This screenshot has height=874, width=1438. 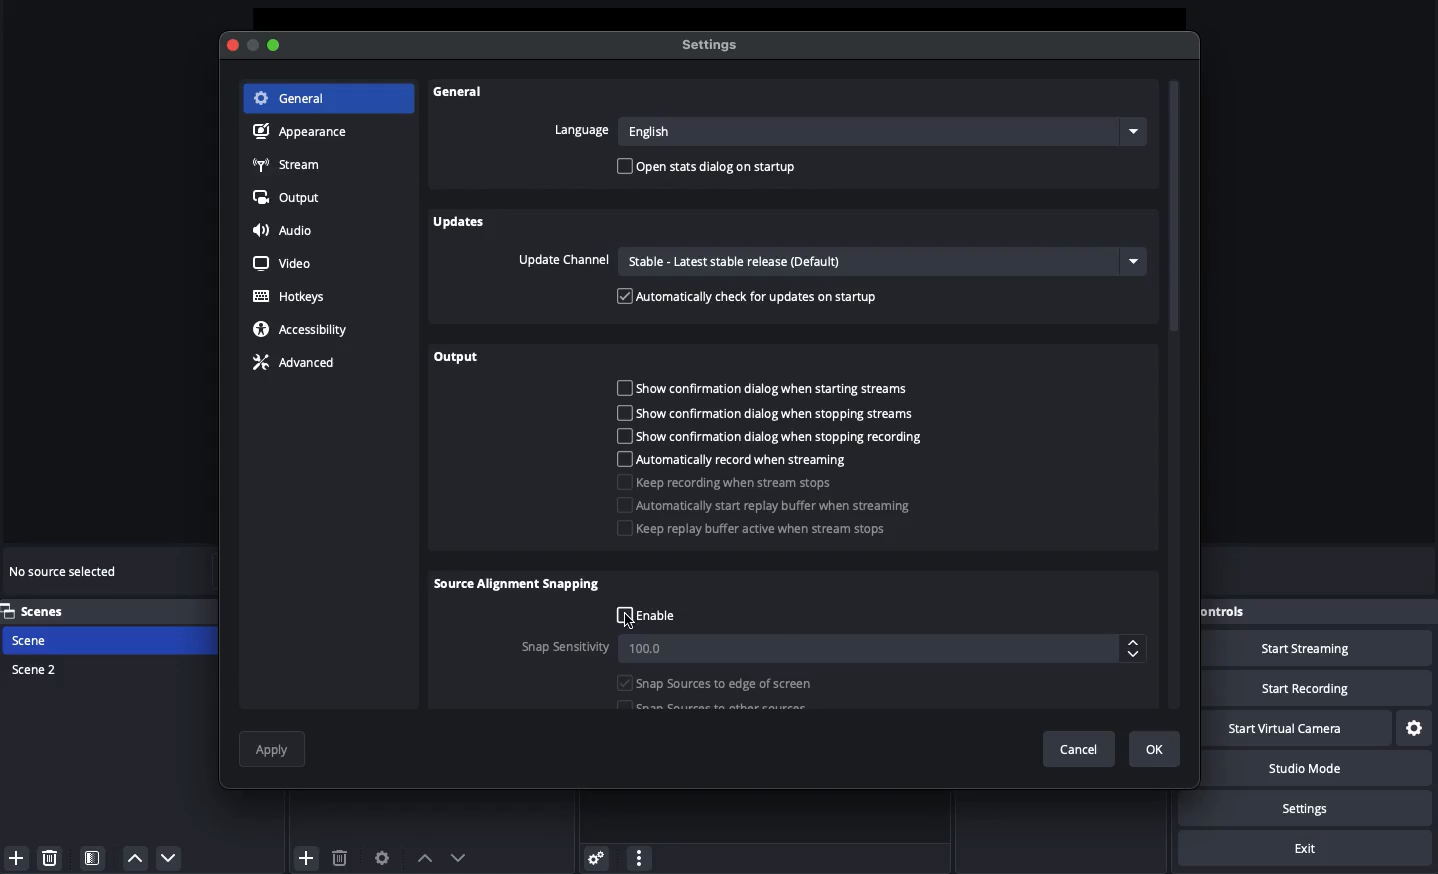 What do you see at coordinates (460, 855) in the screenshot?
I see `Down` at bounding box center [460, 855].